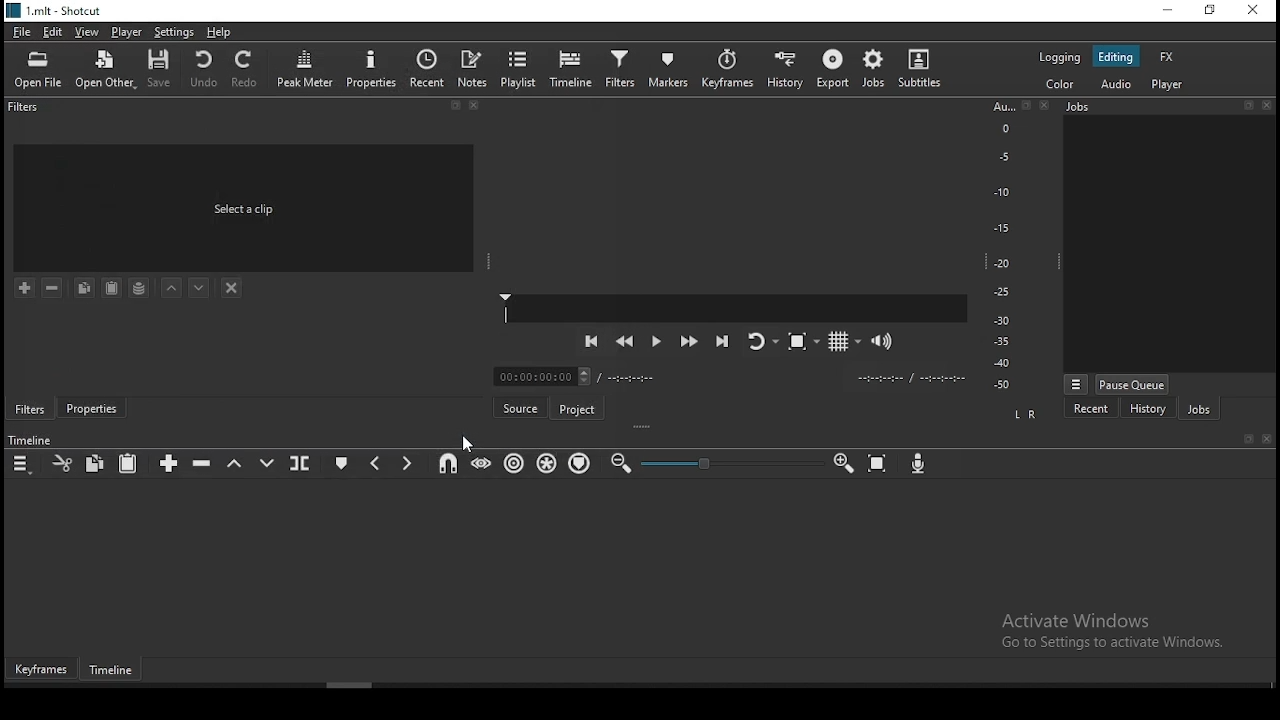  I want to click on playlist, so click(521, 68).